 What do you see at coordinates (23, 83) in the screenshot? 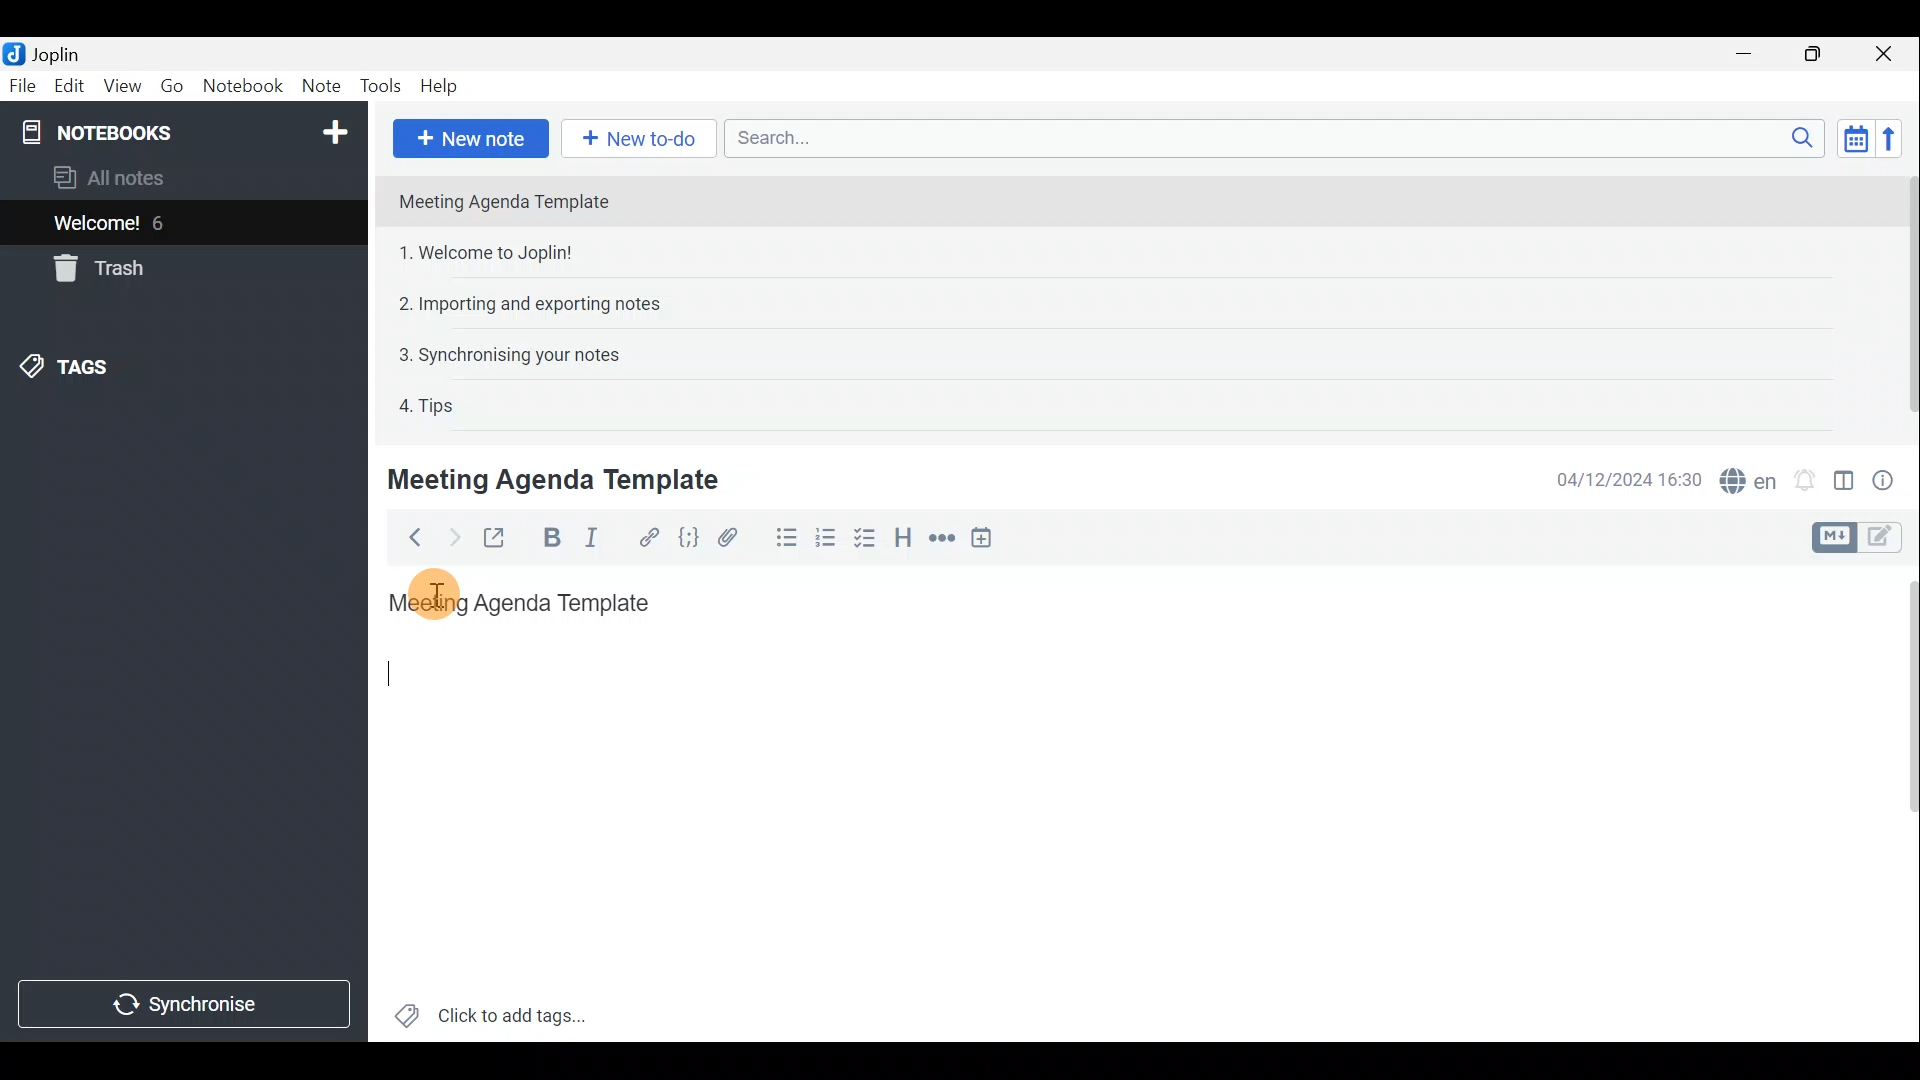
I see `File` at bounding box center [23, 83].